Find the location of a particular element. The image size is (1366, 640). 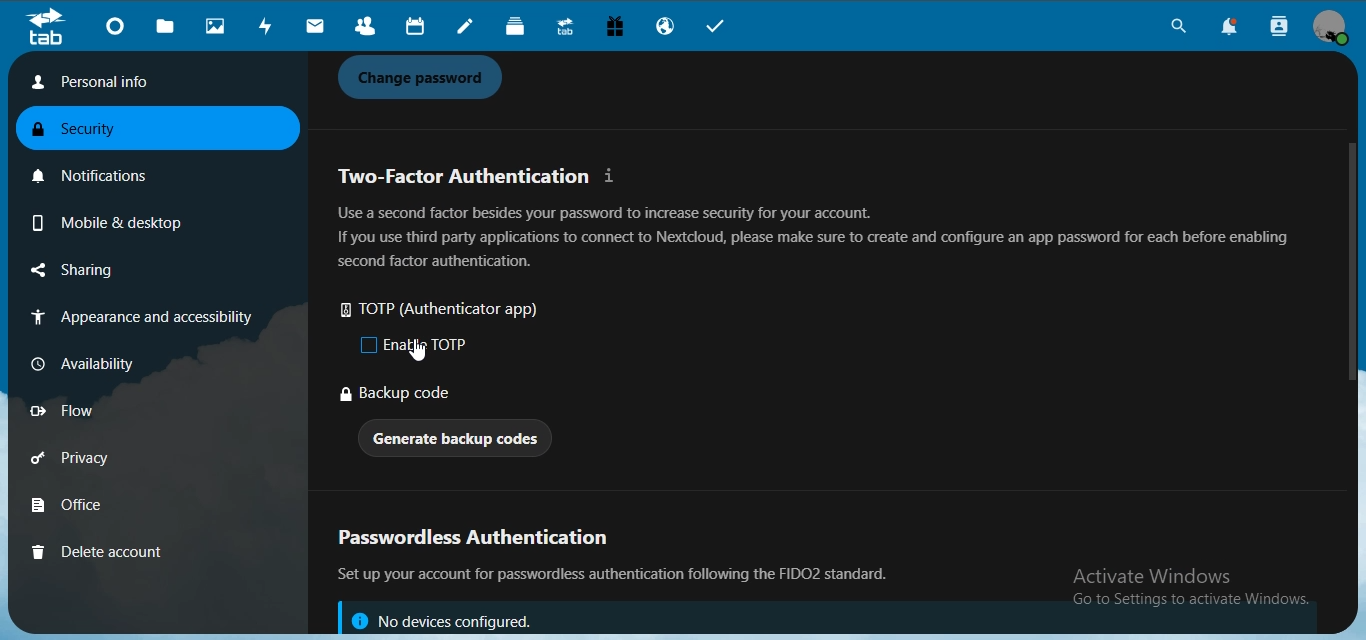

mail is located at coordinates (316, 27).